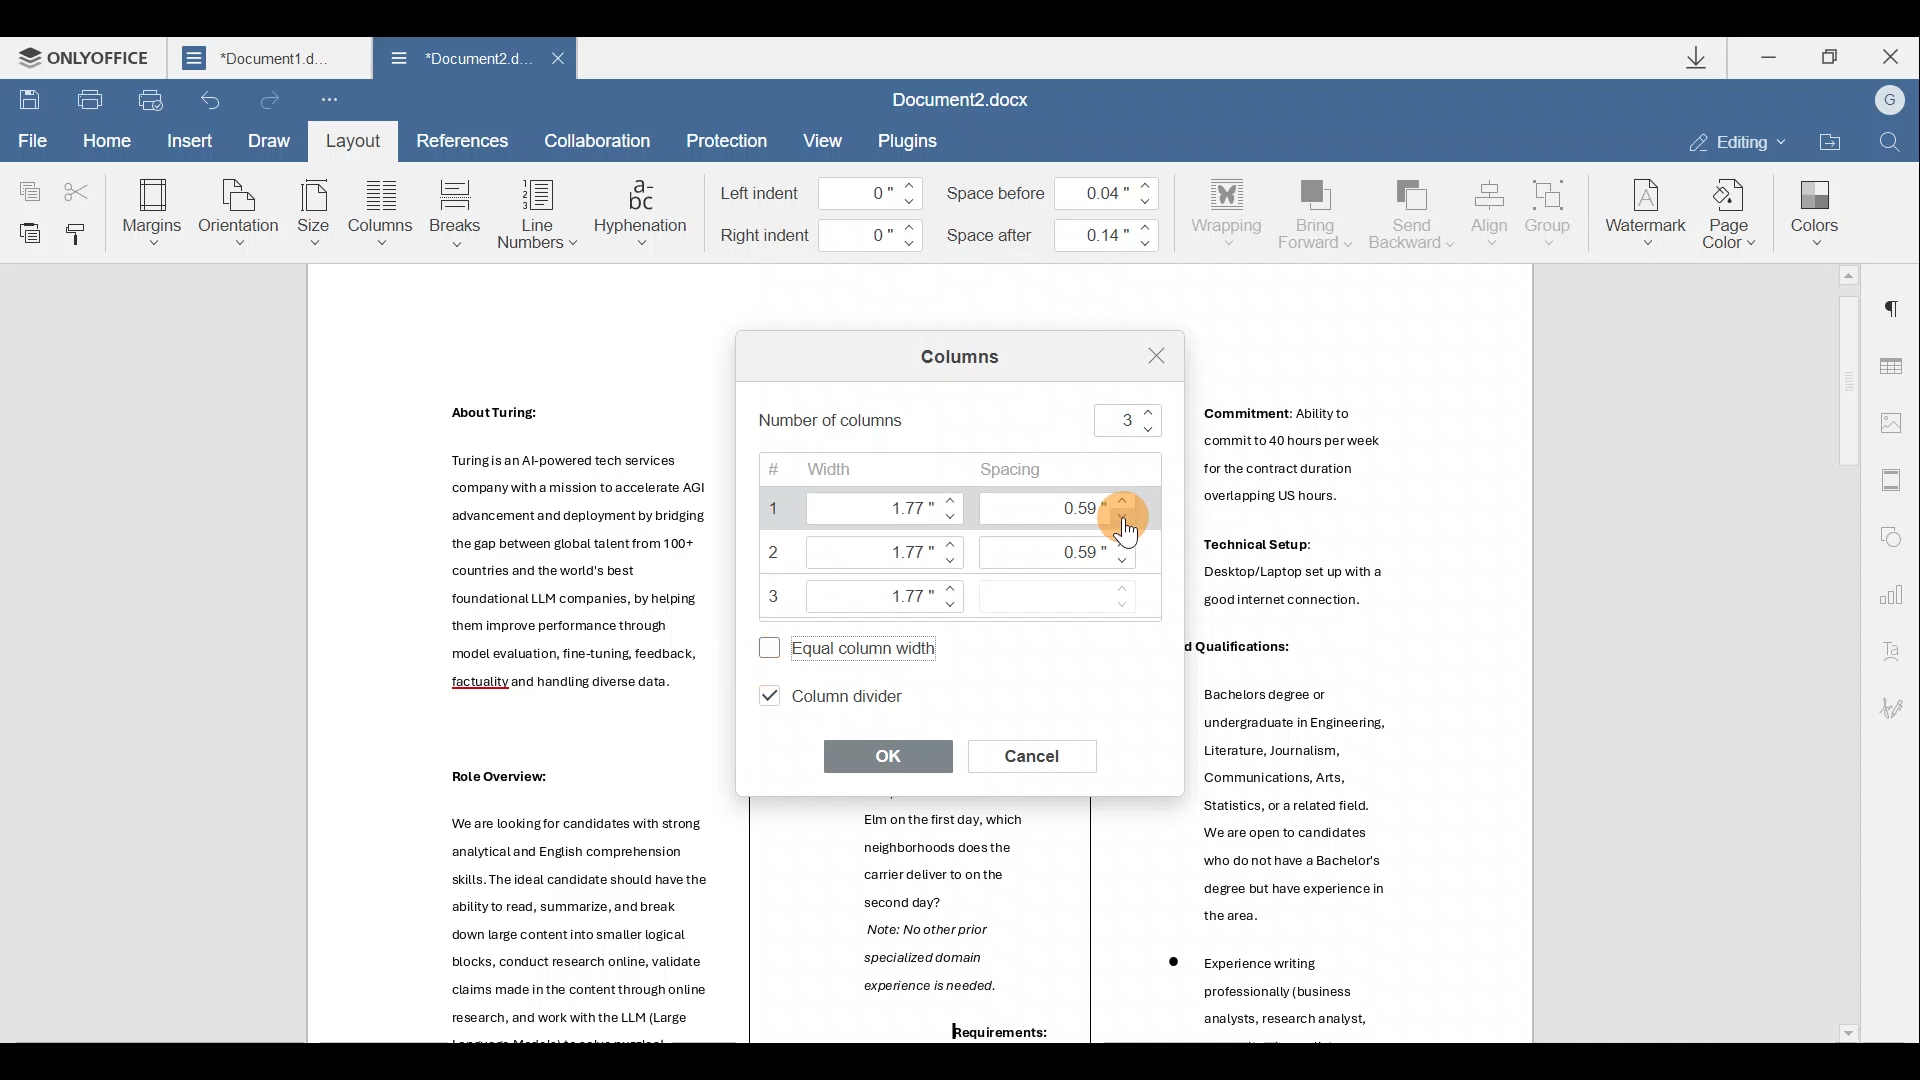 The width and height of the screenshot is (1920, 1080). Describe the element at coordinates (1772, 56) in the screenshot. I see `Minimize` at that location.